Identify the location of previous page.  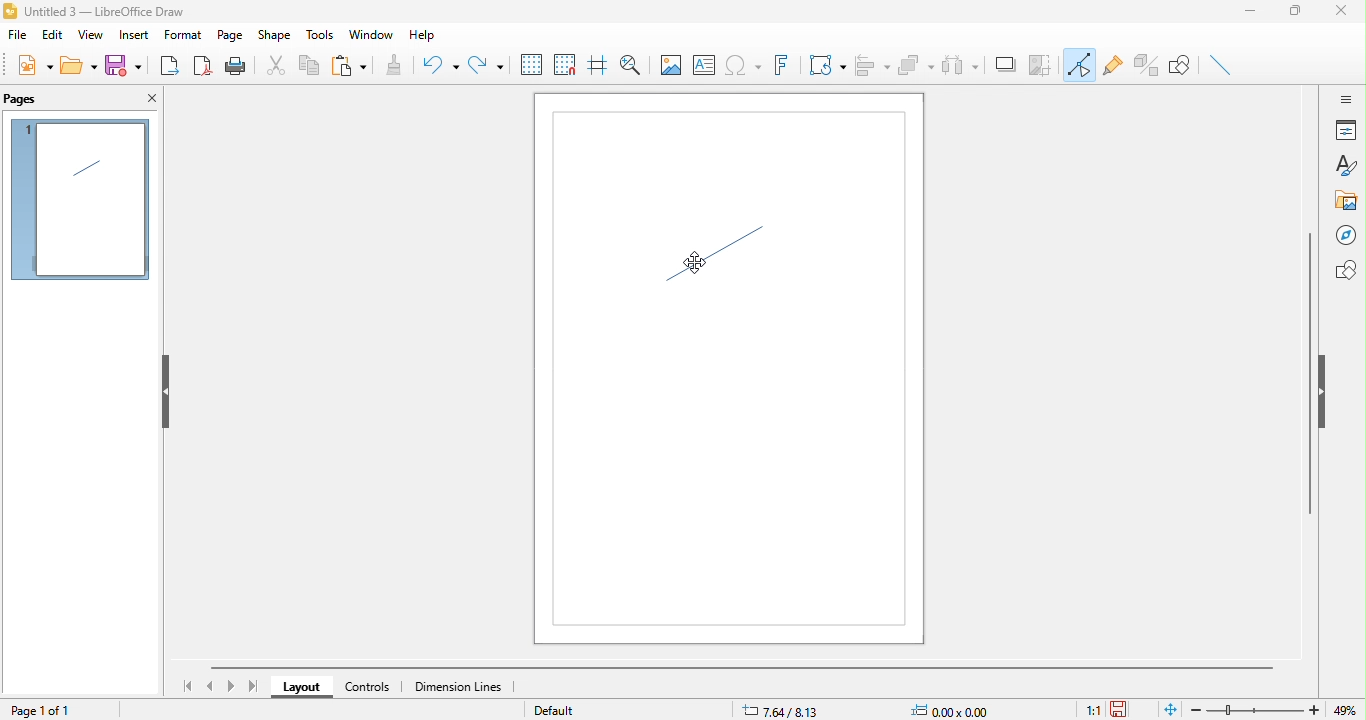
(212, 684).